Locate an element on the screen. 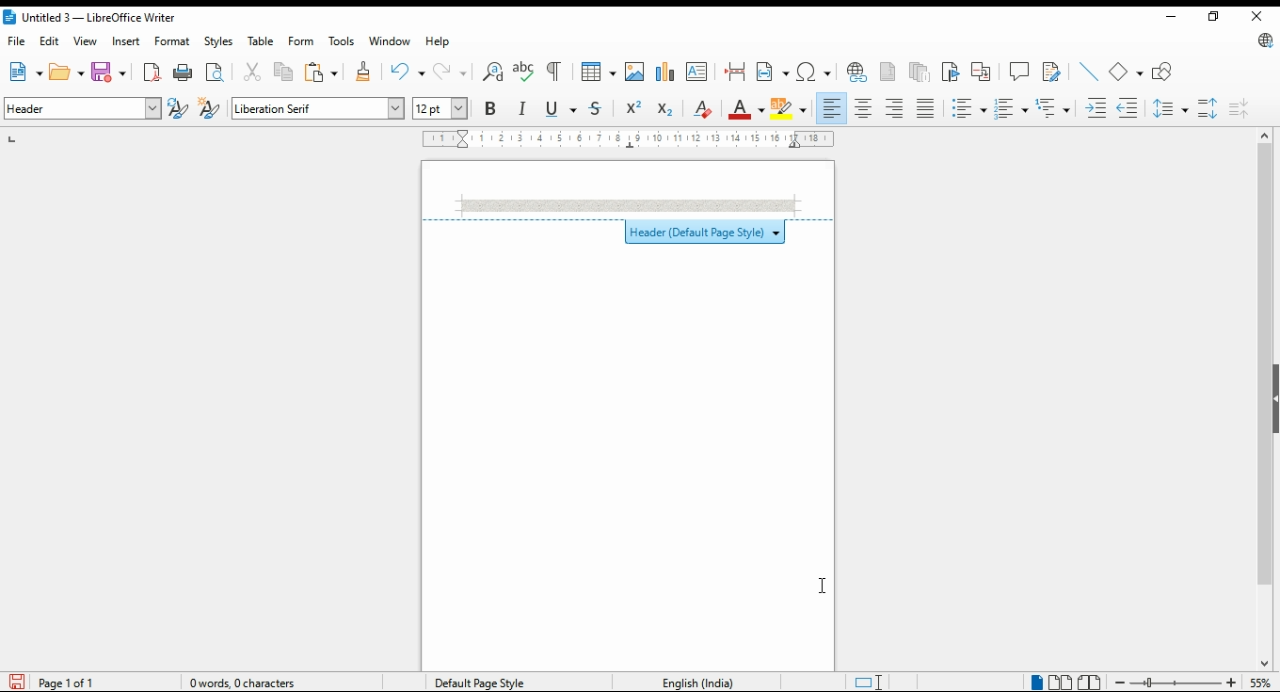 The image size is (1280, 692). show draw functions is located at coordinates (1165, 72).